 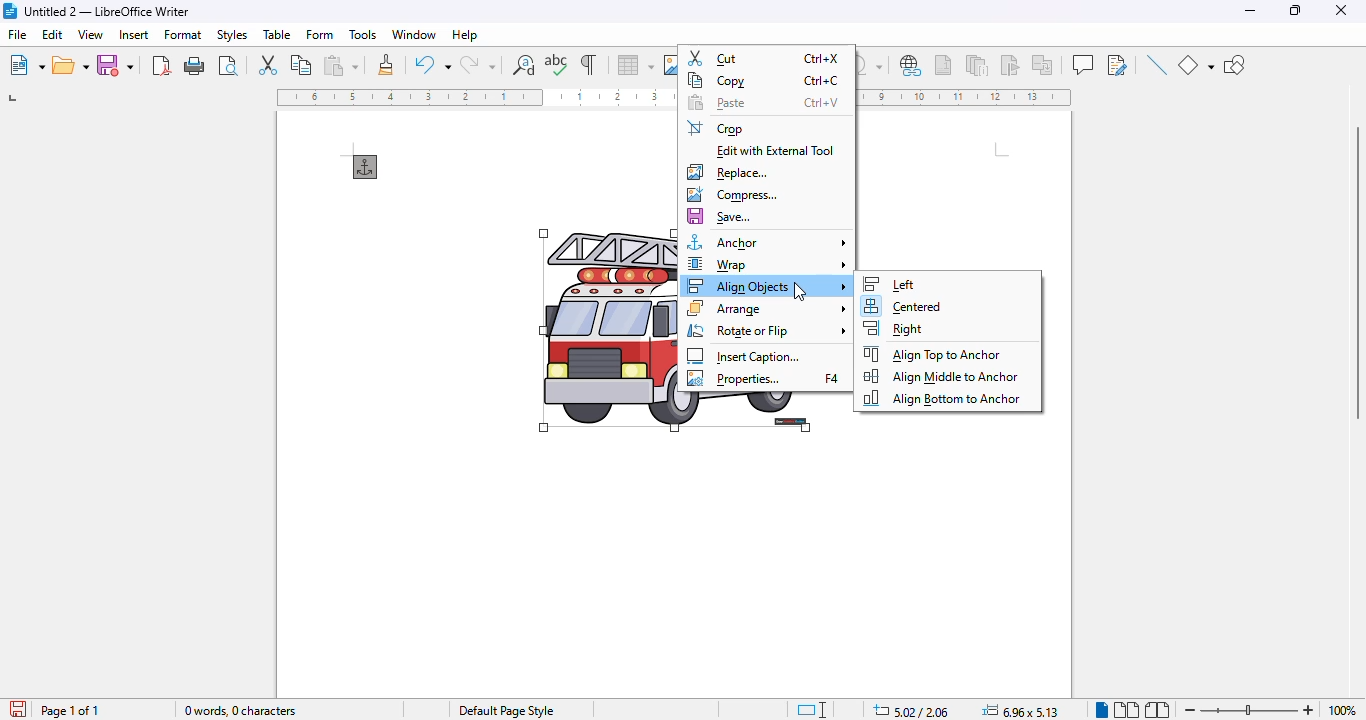 I want to click on insert caption, so click(x=744, y=356).